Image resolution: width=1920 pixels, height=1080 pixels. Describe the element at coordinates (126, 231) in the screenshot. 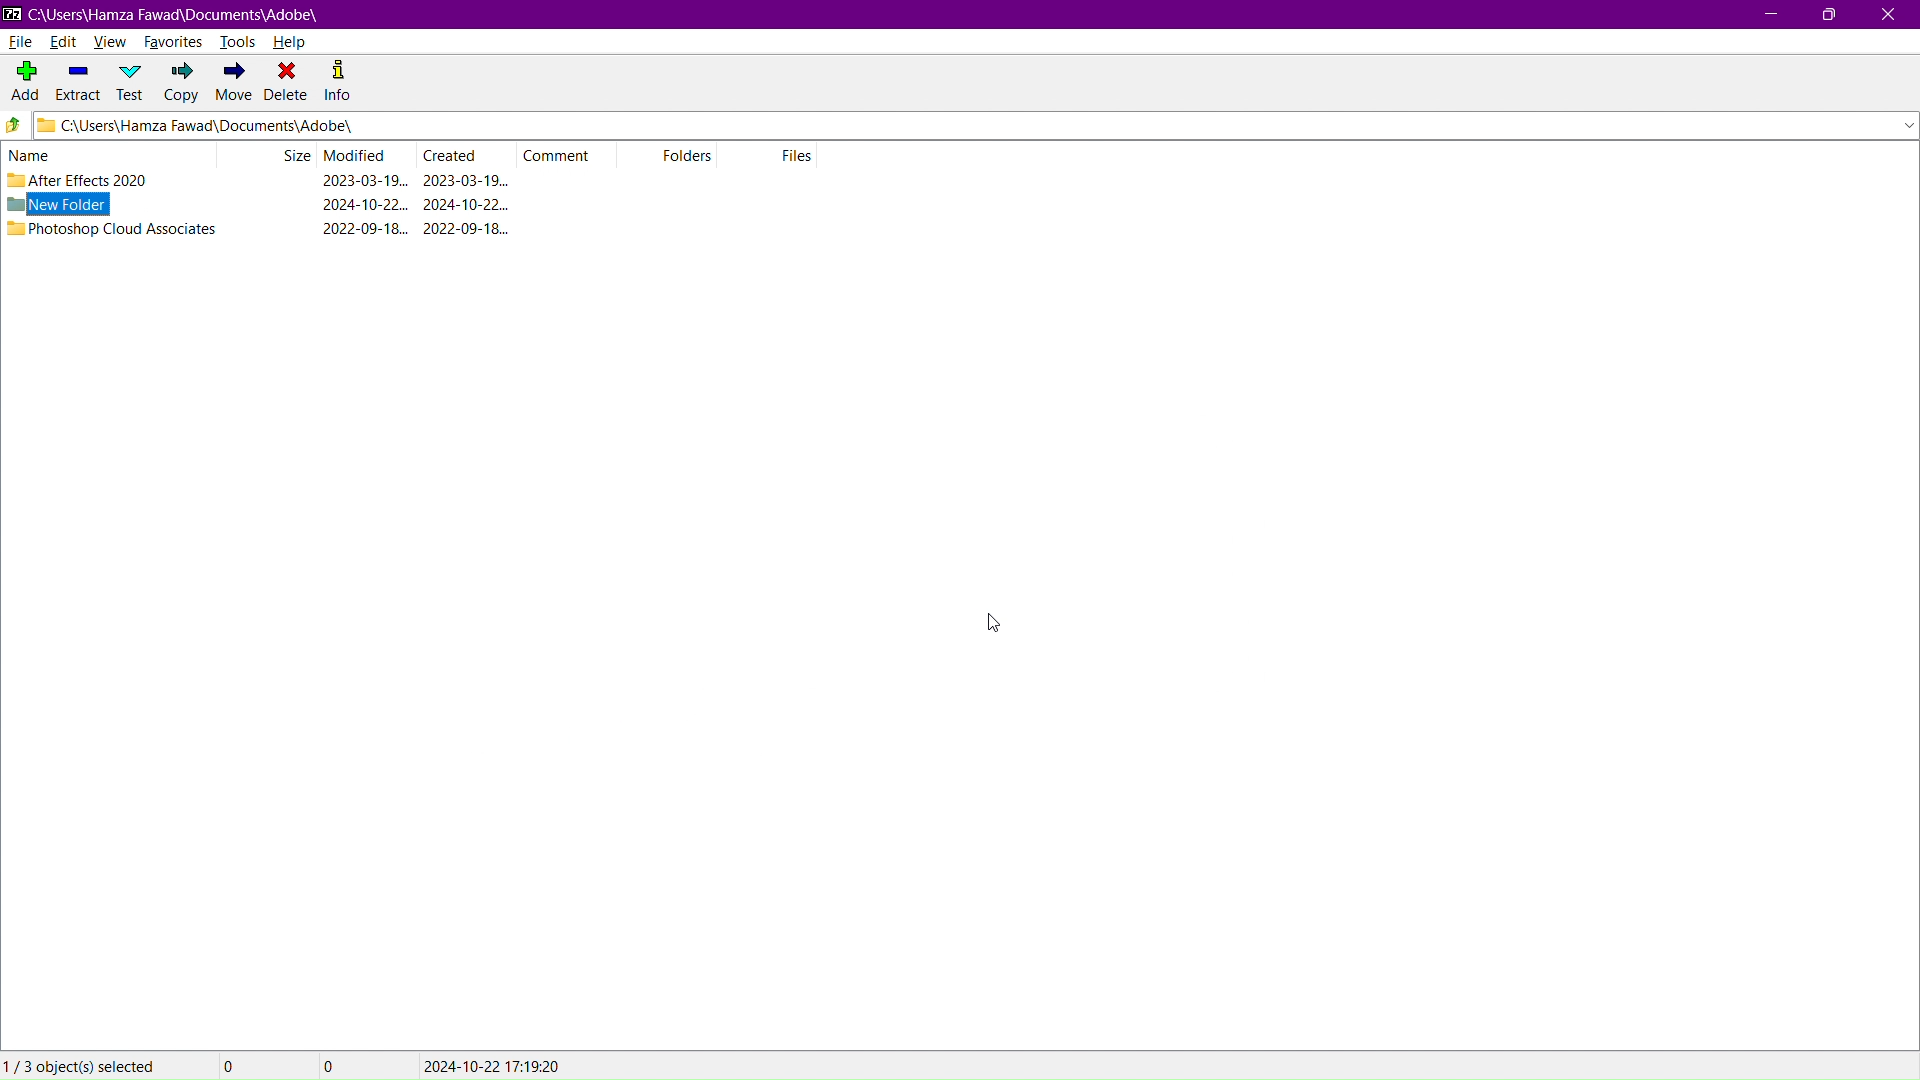

I see `Photoshop Cloud Associates` at that location.